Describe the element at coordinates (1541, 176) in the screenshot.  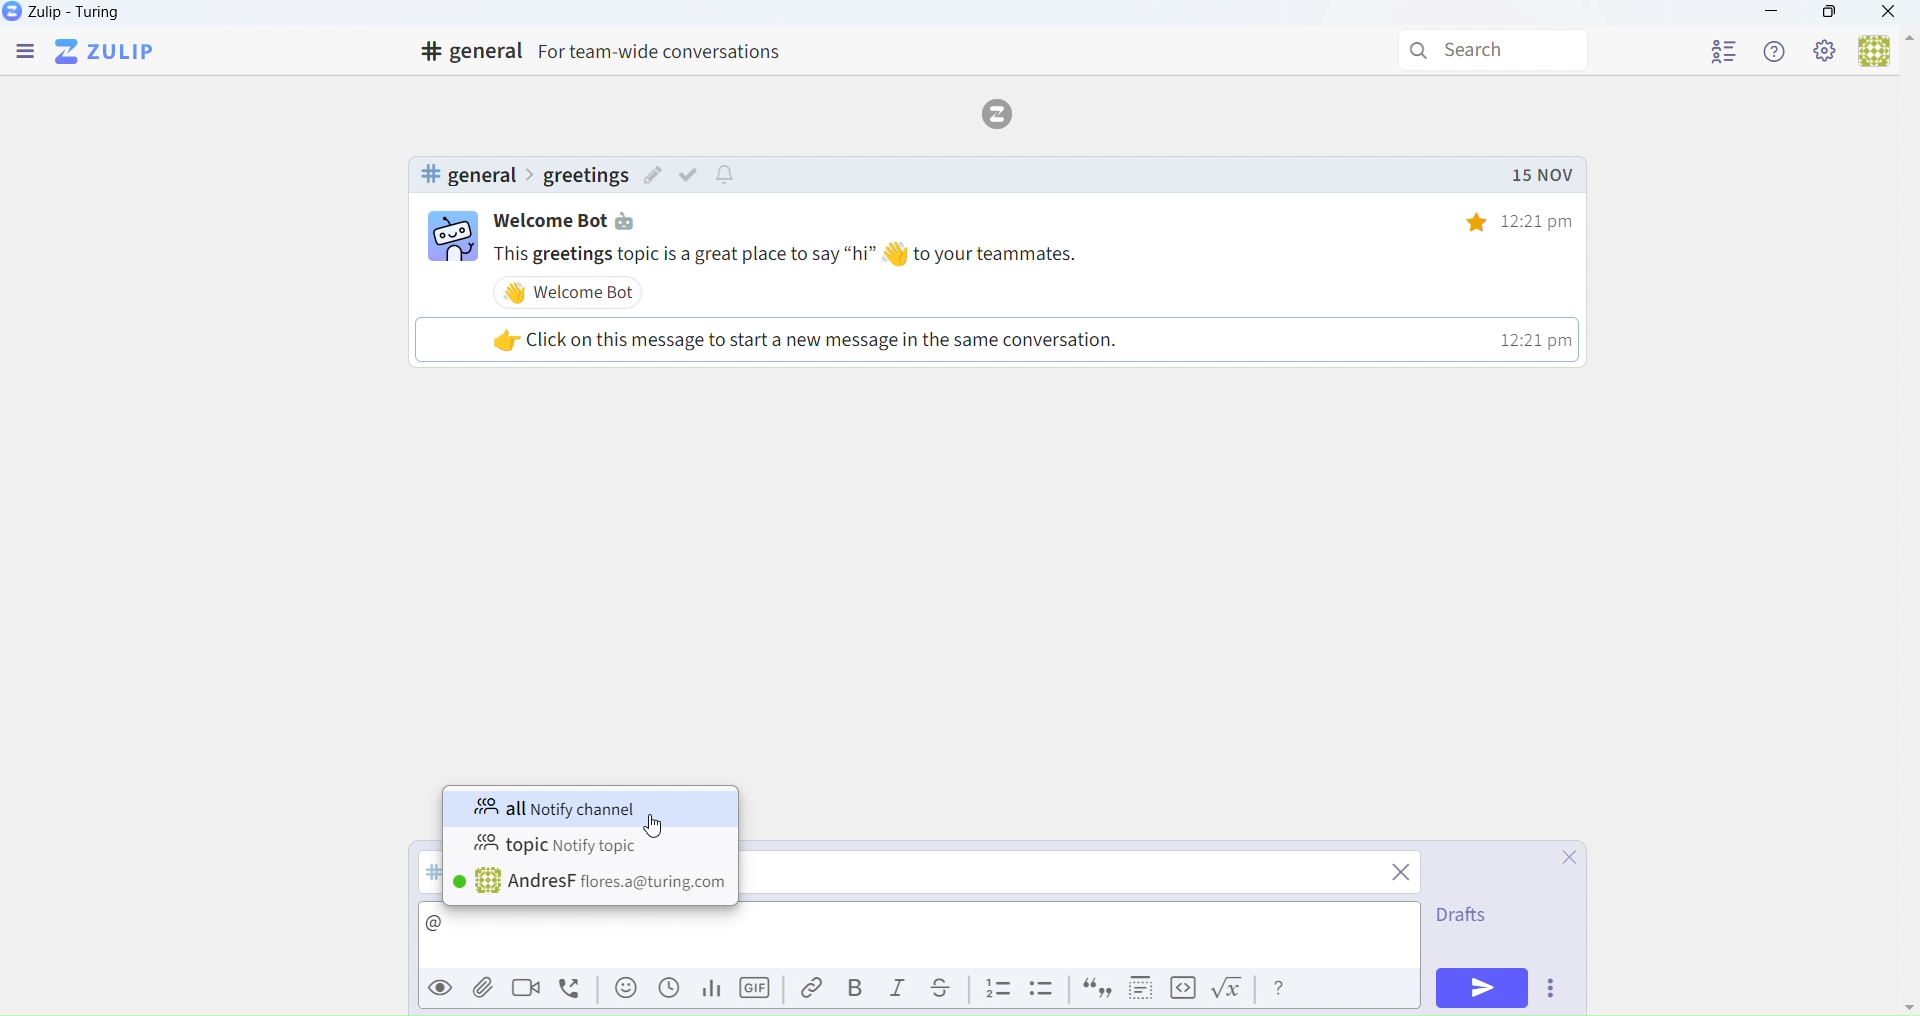
I see `date` at that location.